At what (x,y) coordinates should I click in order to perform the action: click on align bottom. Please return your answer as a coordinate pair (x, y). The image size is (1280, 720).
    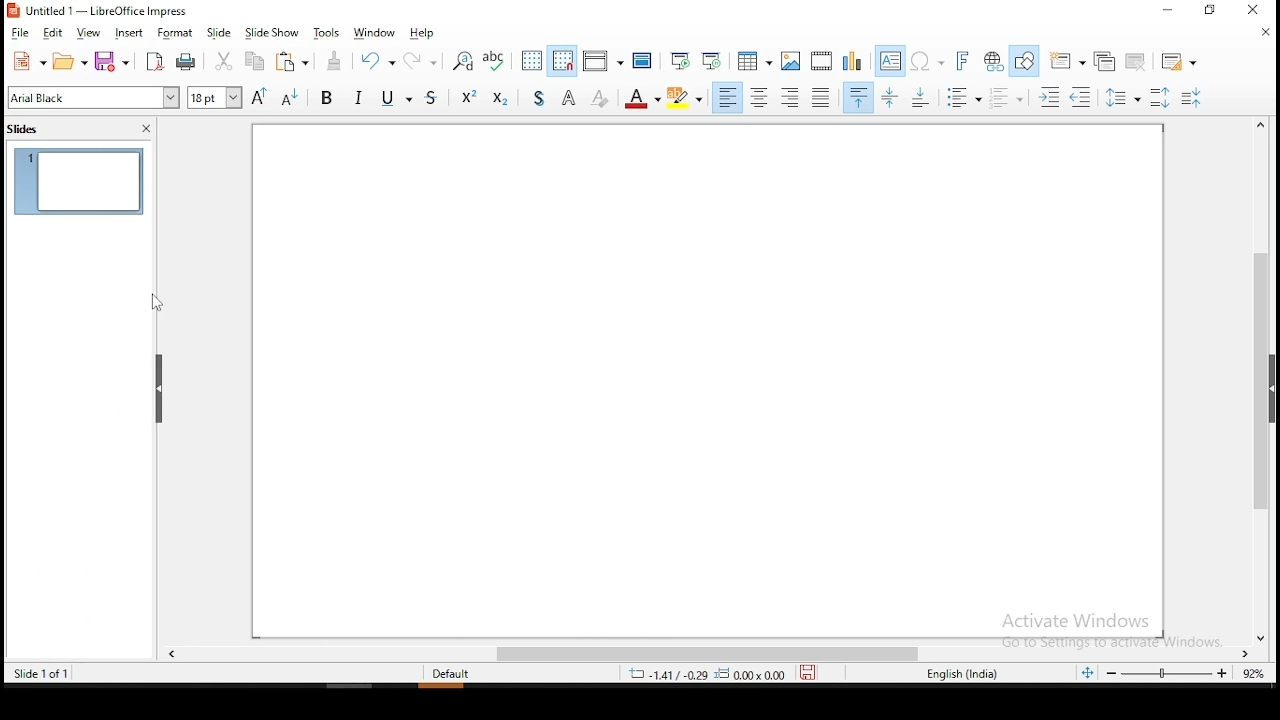
    Looking at the image, I should click on (924, 96).